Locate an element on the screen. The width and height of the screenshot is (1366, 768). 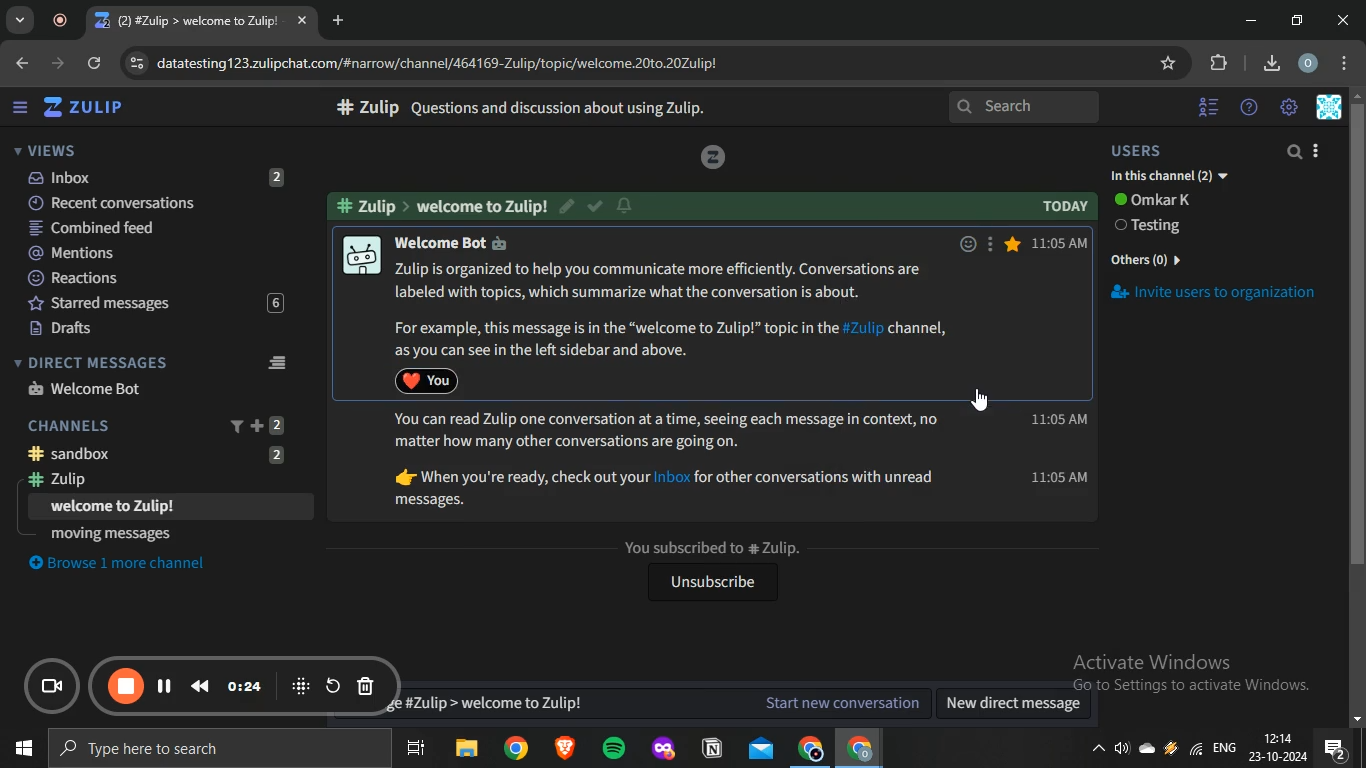
zulip is located at coordinates (88, 108).